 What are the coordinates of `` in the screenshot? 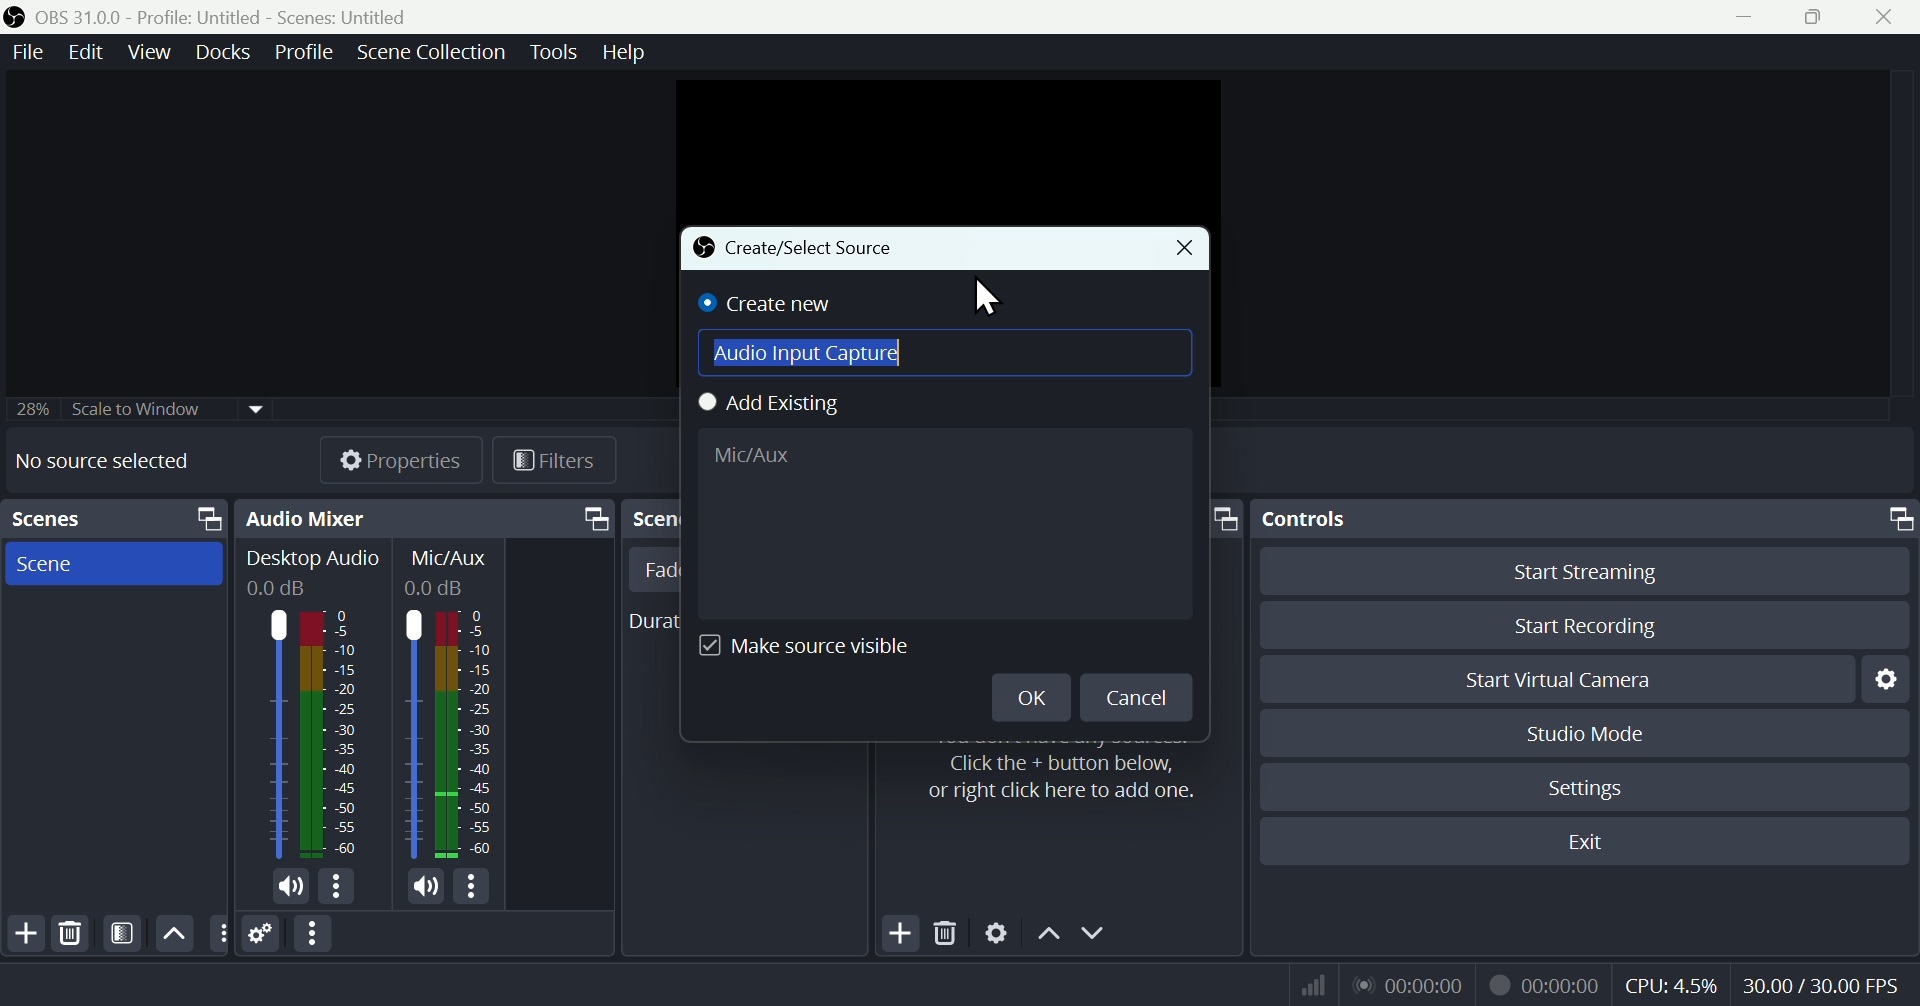 It's located at (453, 558).